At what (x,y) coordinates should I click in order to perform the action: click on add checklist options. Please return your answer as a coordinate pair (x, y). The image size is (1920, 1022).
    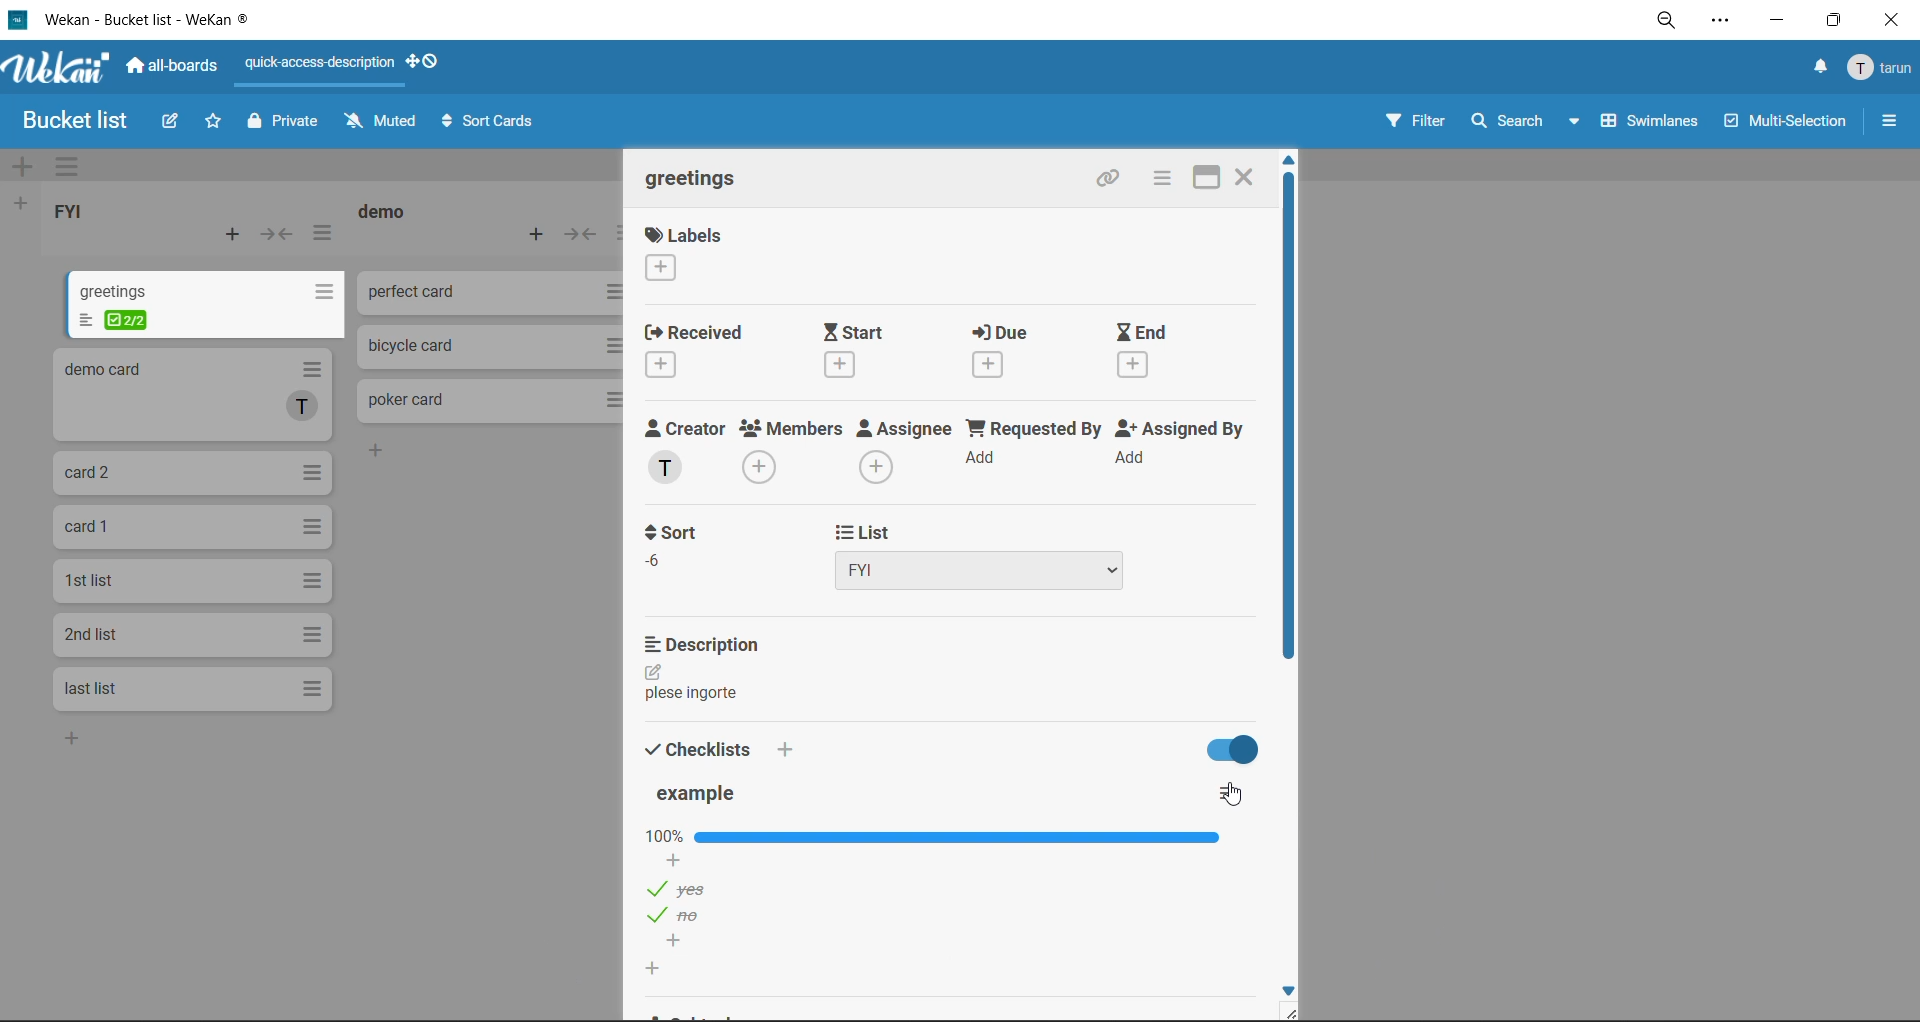
    Looking at the image, I should click on (677, 860).